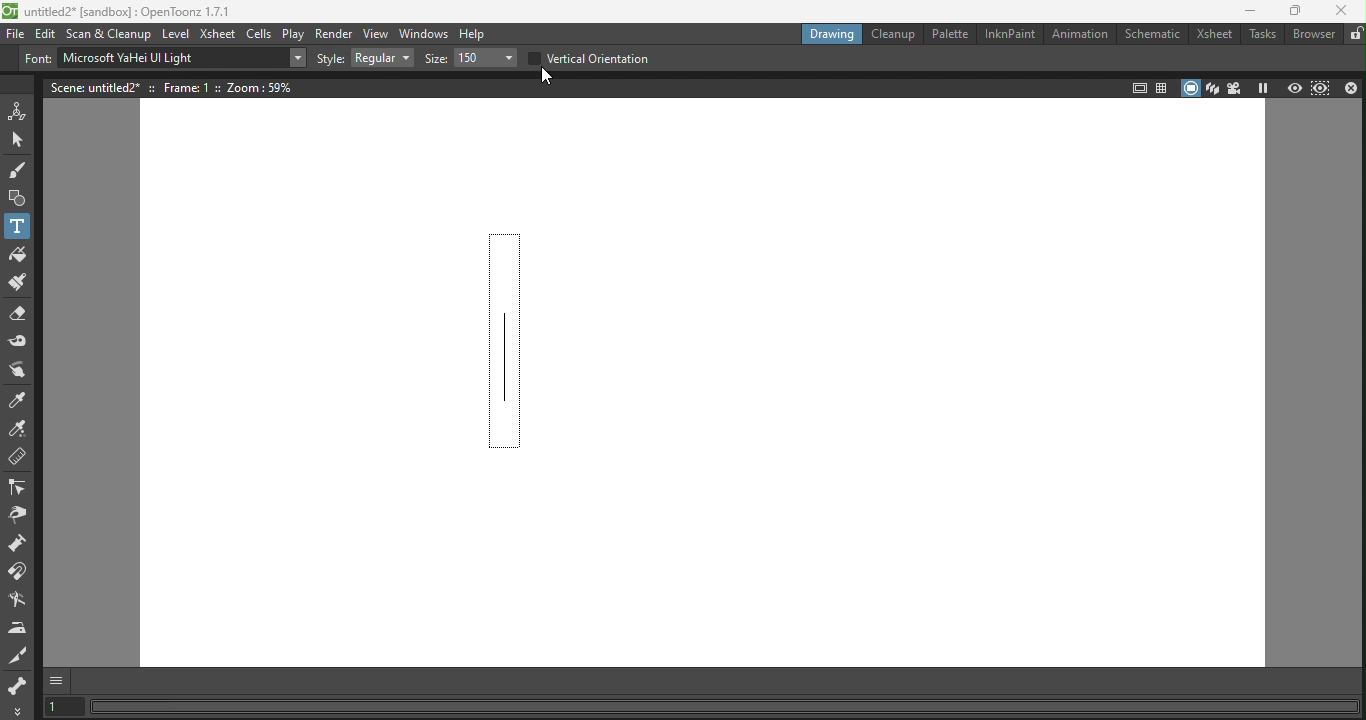 The width and height of the screenshot is (1366, 720). I want to click on Control point editor tool, so click(17, 485).